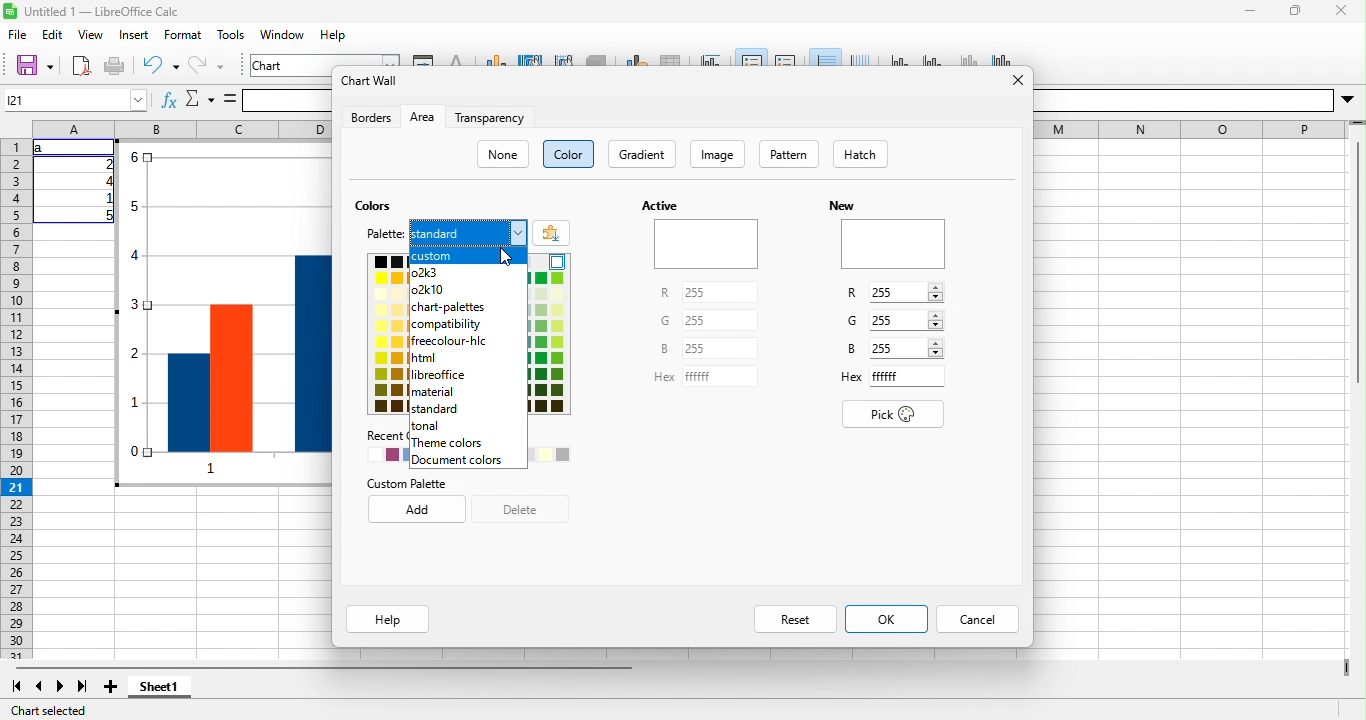  What do you see at coordinates (596, 59) in the screenshot?
I see `3d view` at bounding box center [596, 59].